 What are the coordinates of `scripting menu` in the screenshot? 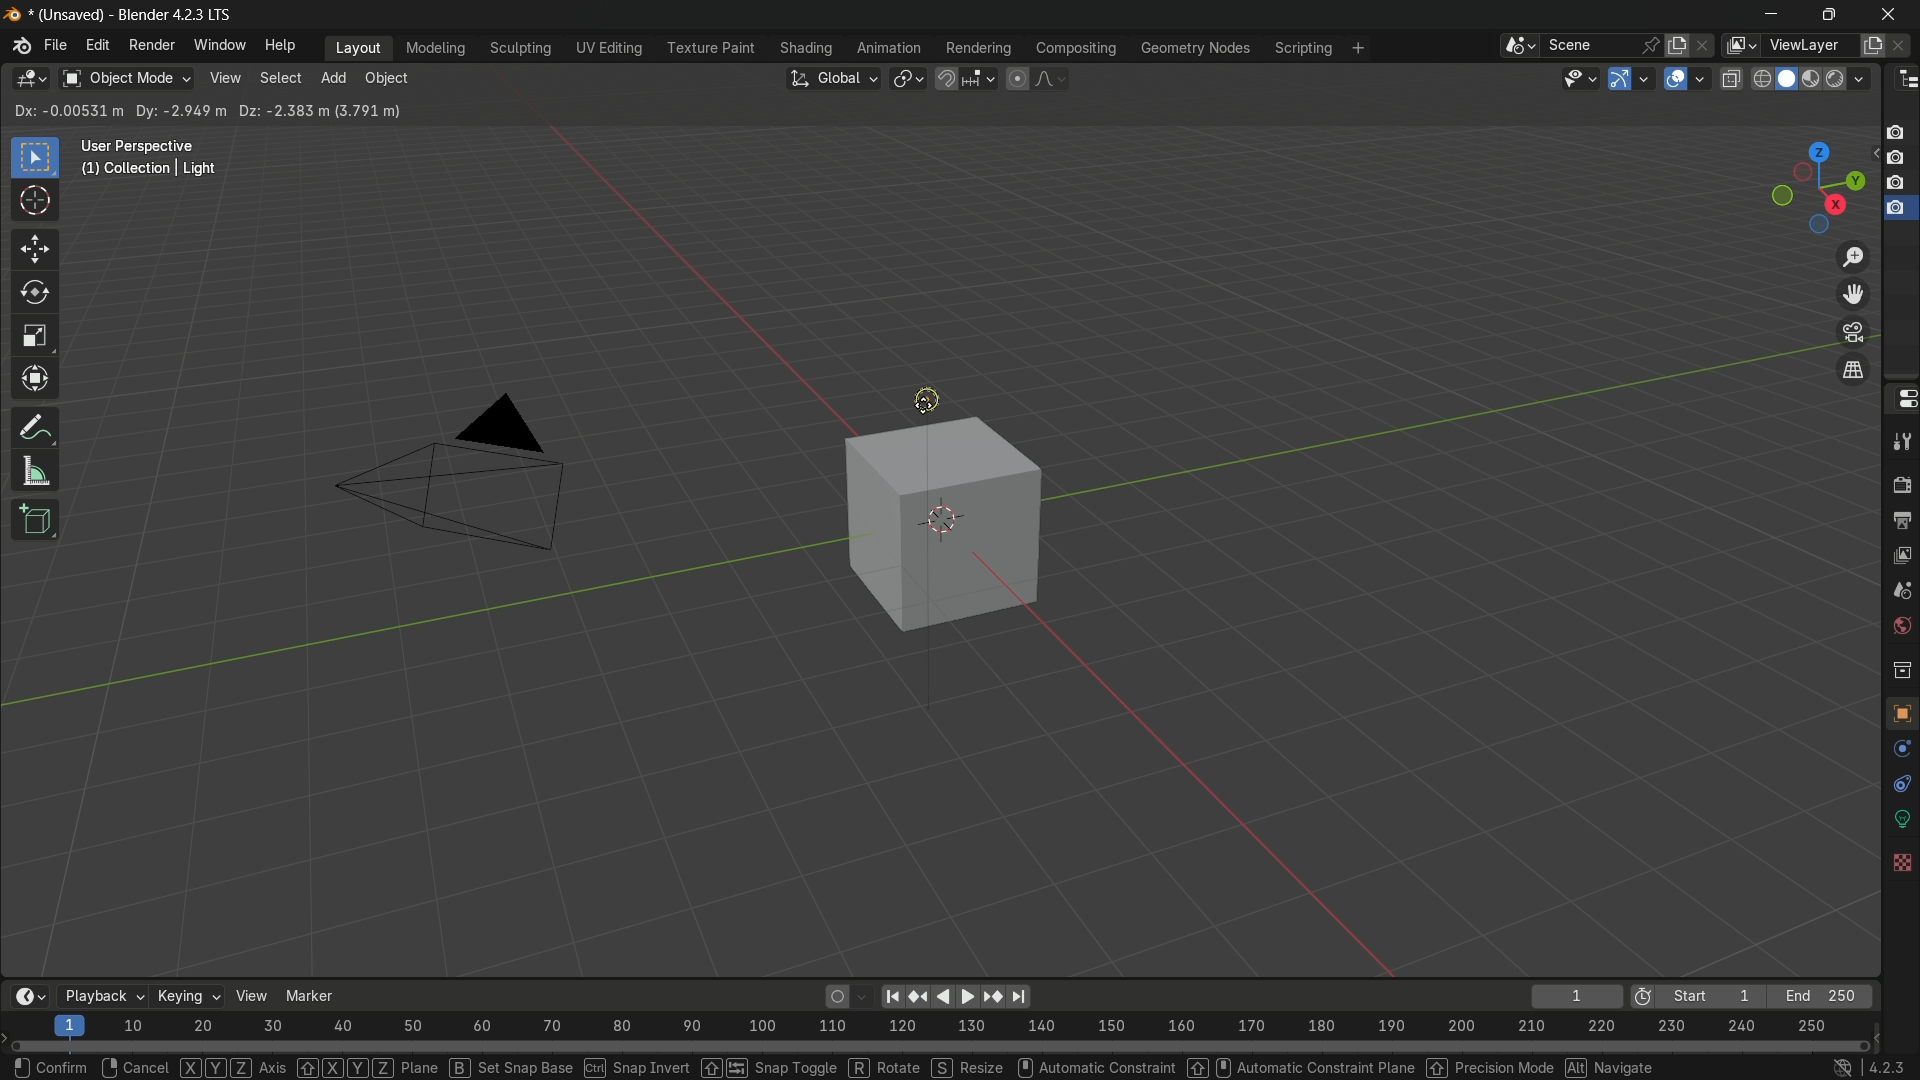 It's located at (1305, 49).